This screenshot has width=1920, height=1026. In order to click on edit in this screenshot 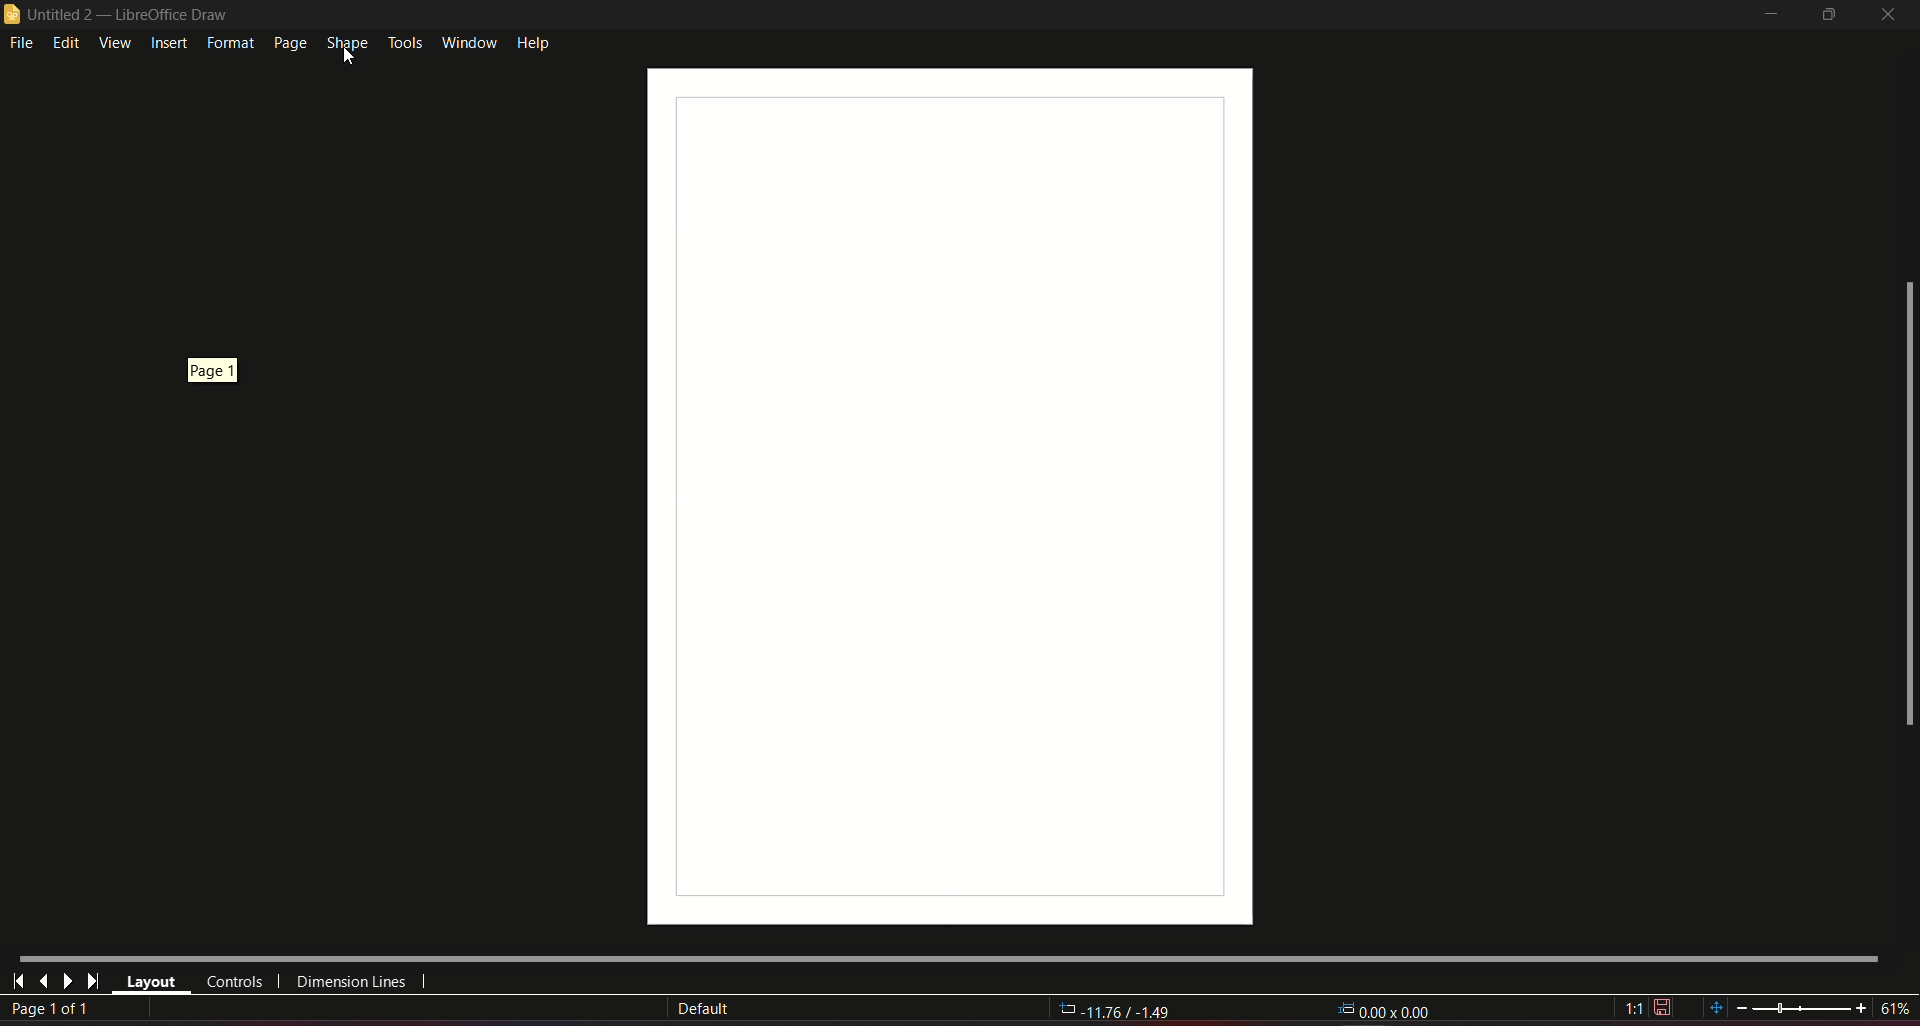, I will do `click(67, 42)`.